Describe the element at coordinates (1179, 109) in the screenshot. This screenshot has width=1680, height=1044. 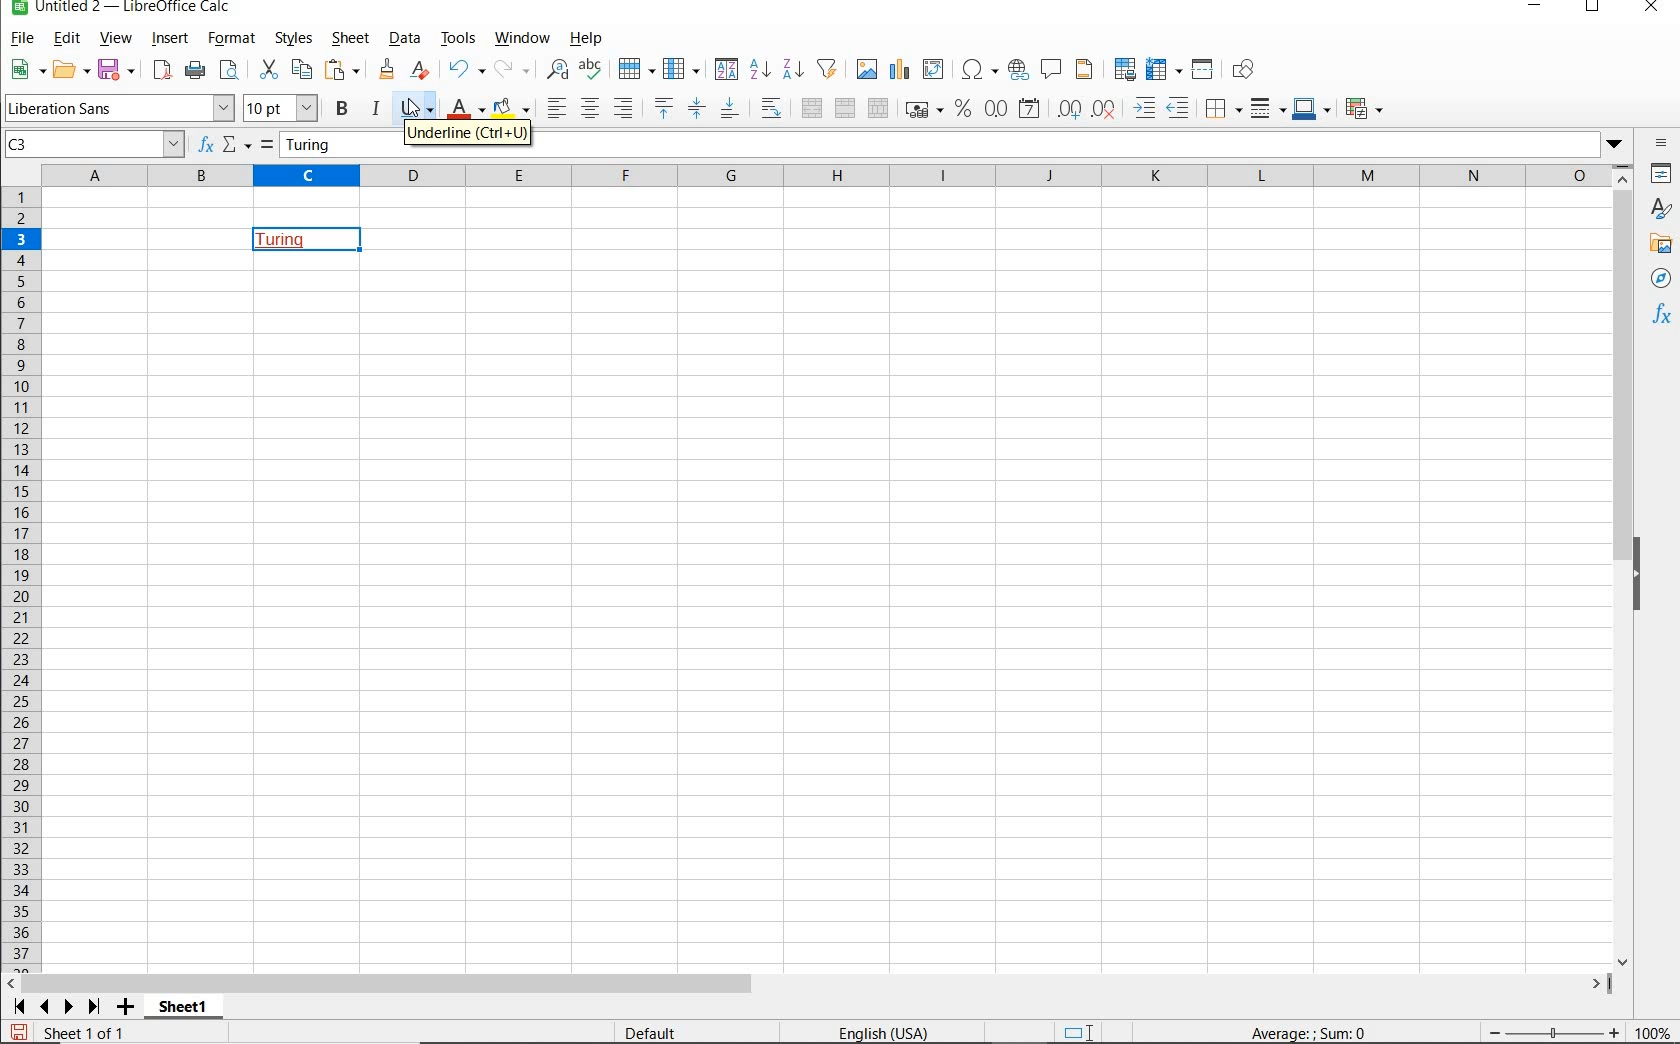
I see `DECREASE INDENT` at that location.